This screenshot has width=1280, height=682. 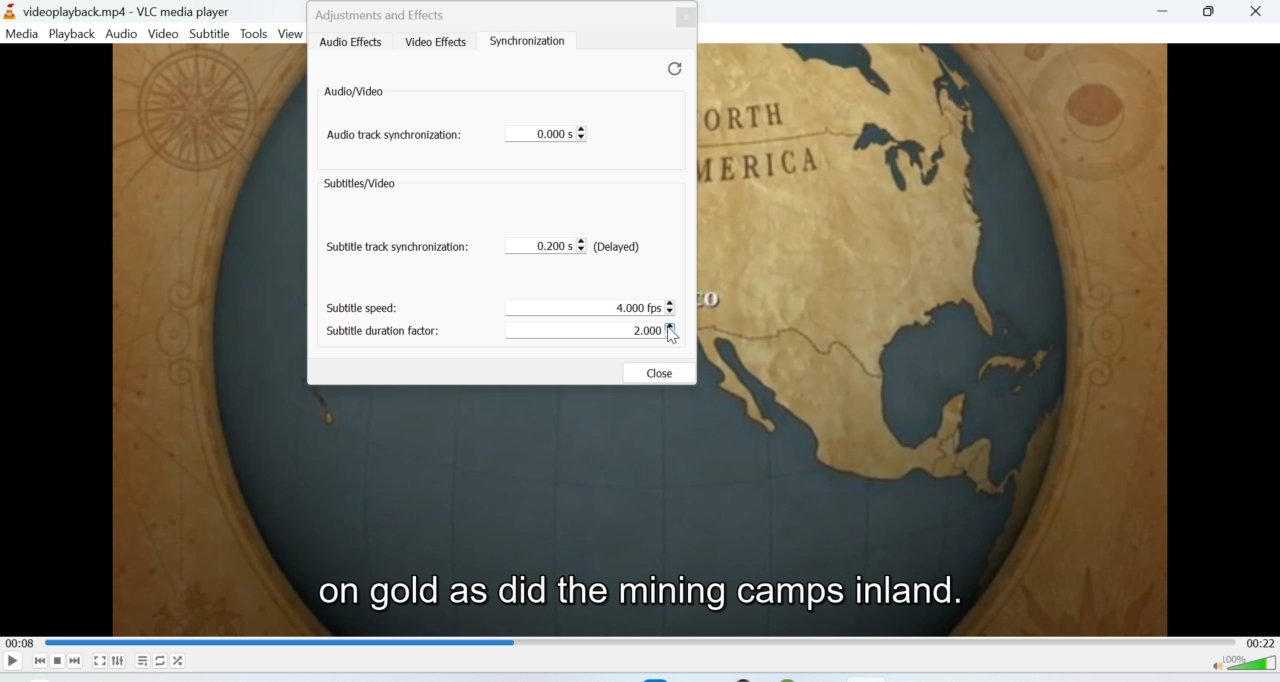 I want to click on Media, so click(x=22, y=33).